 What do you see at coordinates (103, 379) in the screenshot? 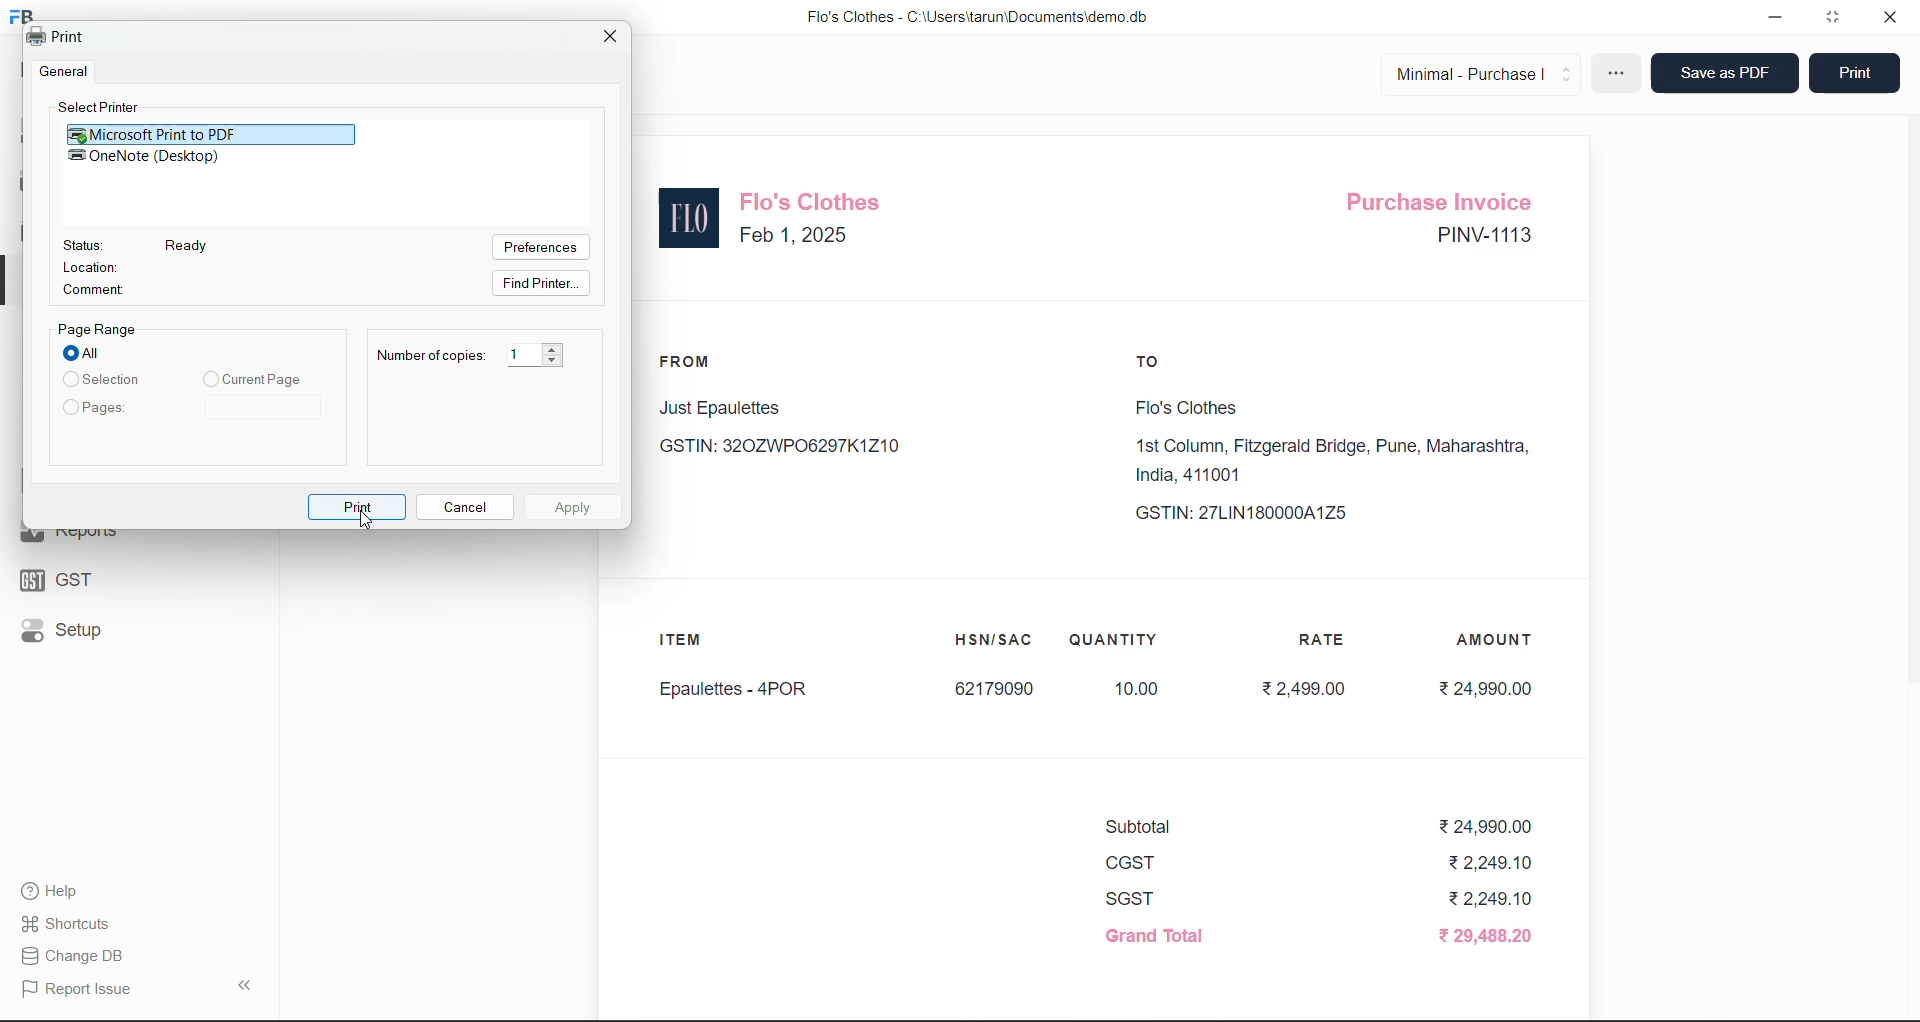
I see ` Selection` at bounding box center [103, 379].